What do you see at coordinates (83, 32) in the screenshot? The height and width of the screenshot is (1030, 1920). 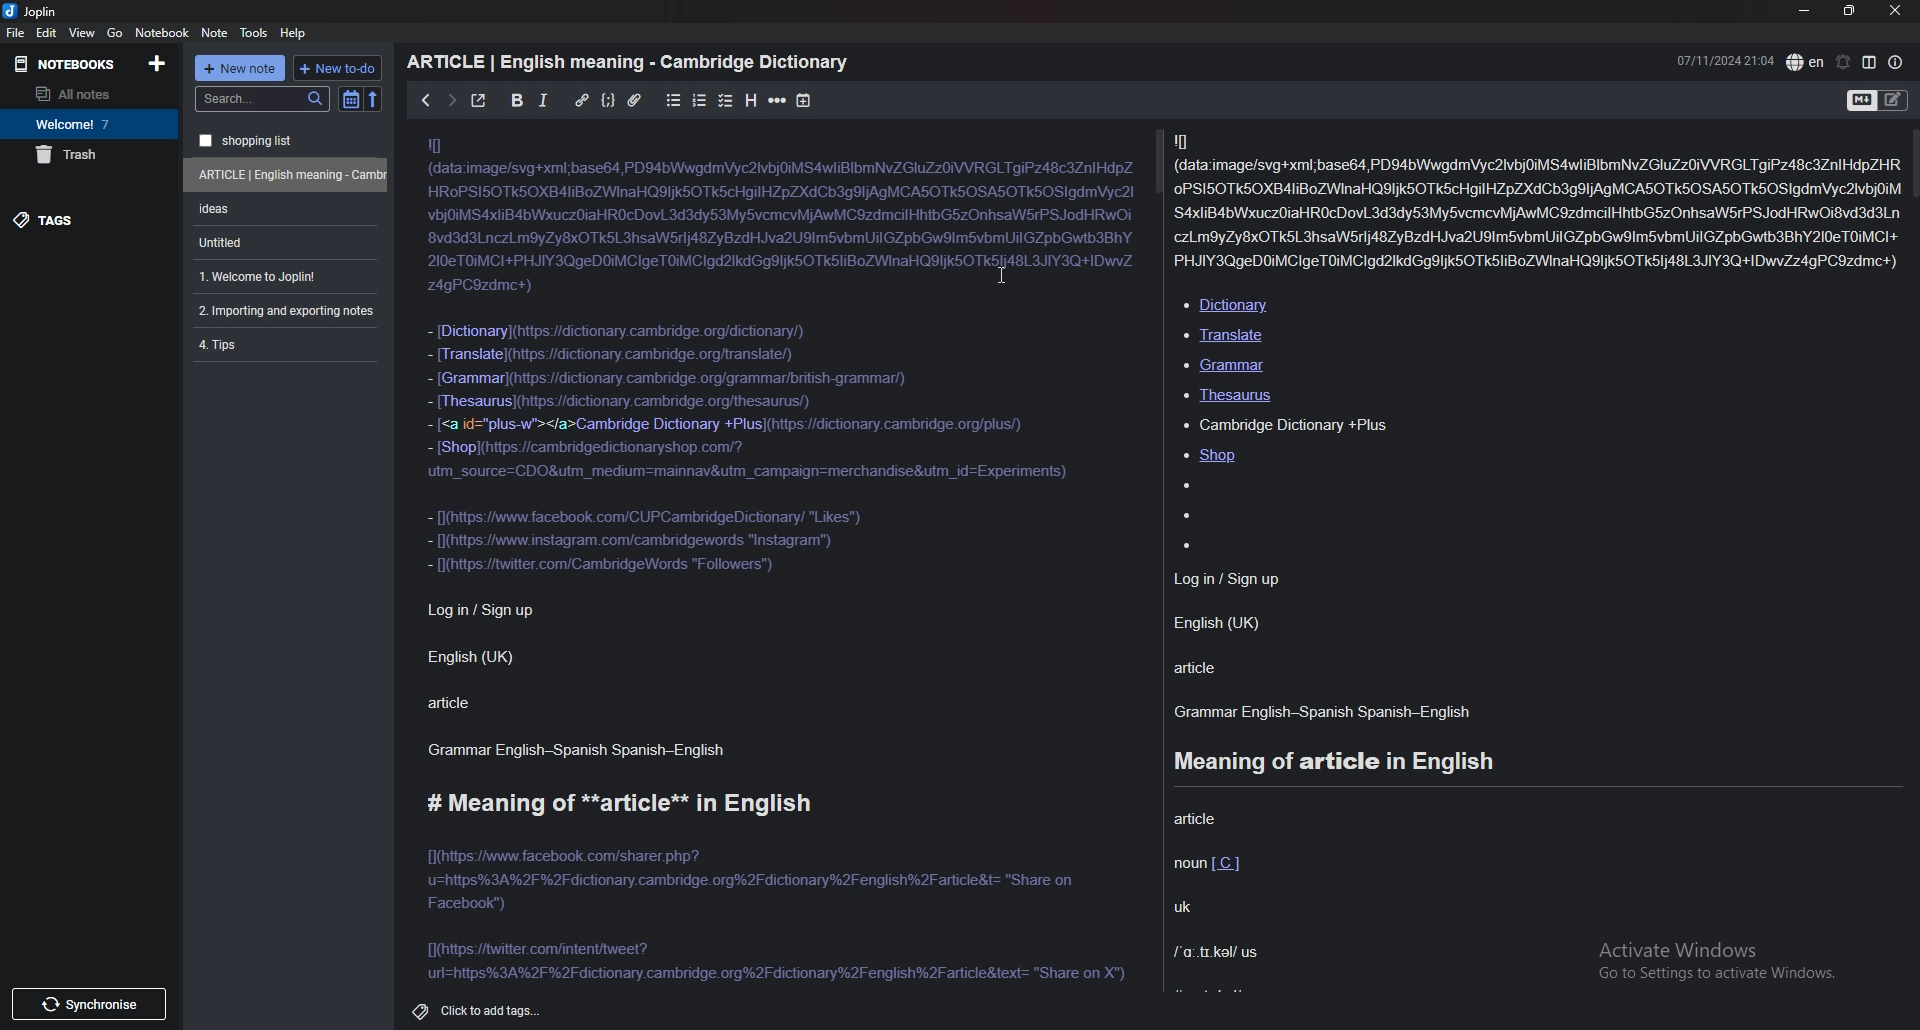 I see `view` at bounding box center [83, 32].